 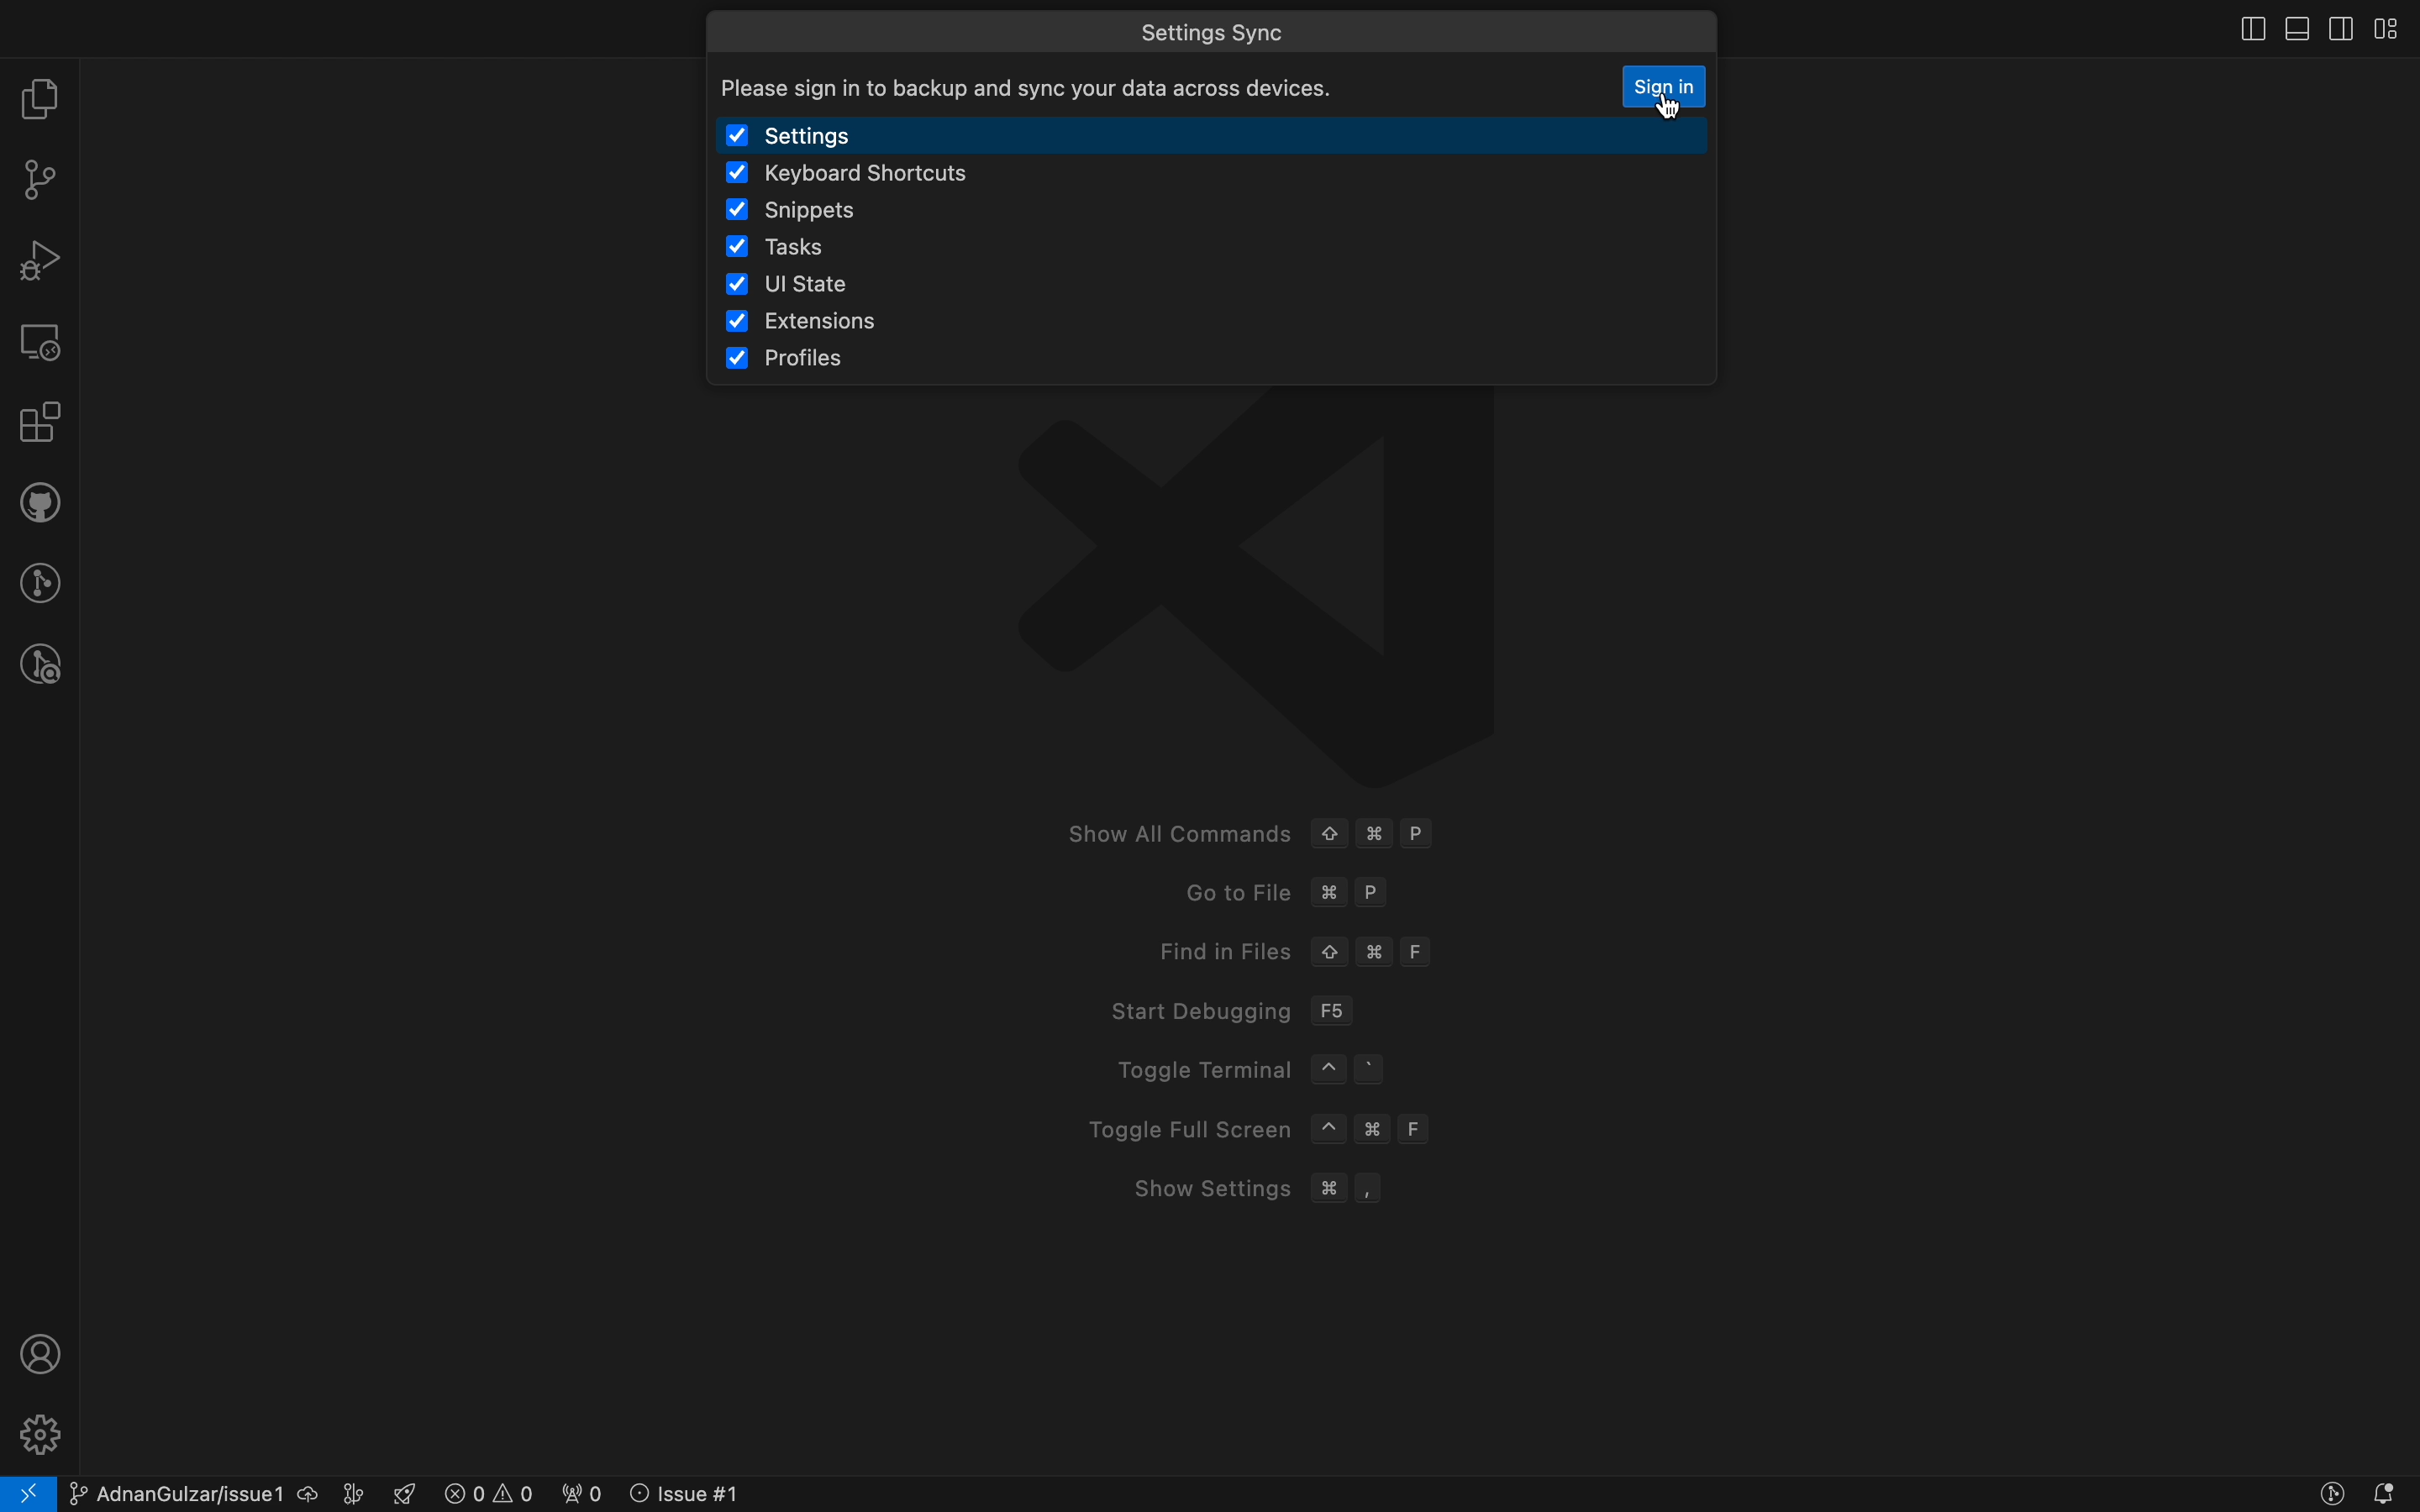 What do you see at coordinates (43, 1352) in the screenshot?
I see `profile` at bounding box center [43, 1352].